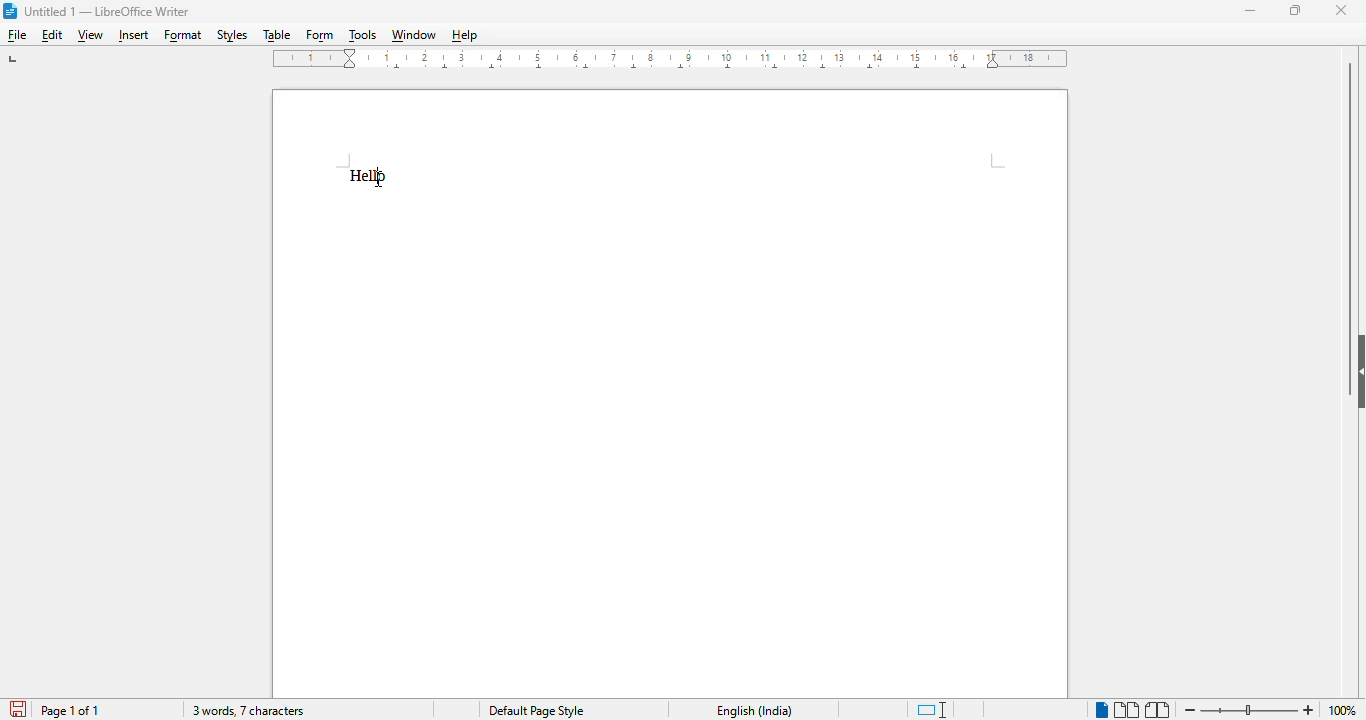 Image resolution: width=1366 pixels, height=720 pixels. Describe the element at coordinates (1158, 710) in the screenshot. I see `book view` at that location.